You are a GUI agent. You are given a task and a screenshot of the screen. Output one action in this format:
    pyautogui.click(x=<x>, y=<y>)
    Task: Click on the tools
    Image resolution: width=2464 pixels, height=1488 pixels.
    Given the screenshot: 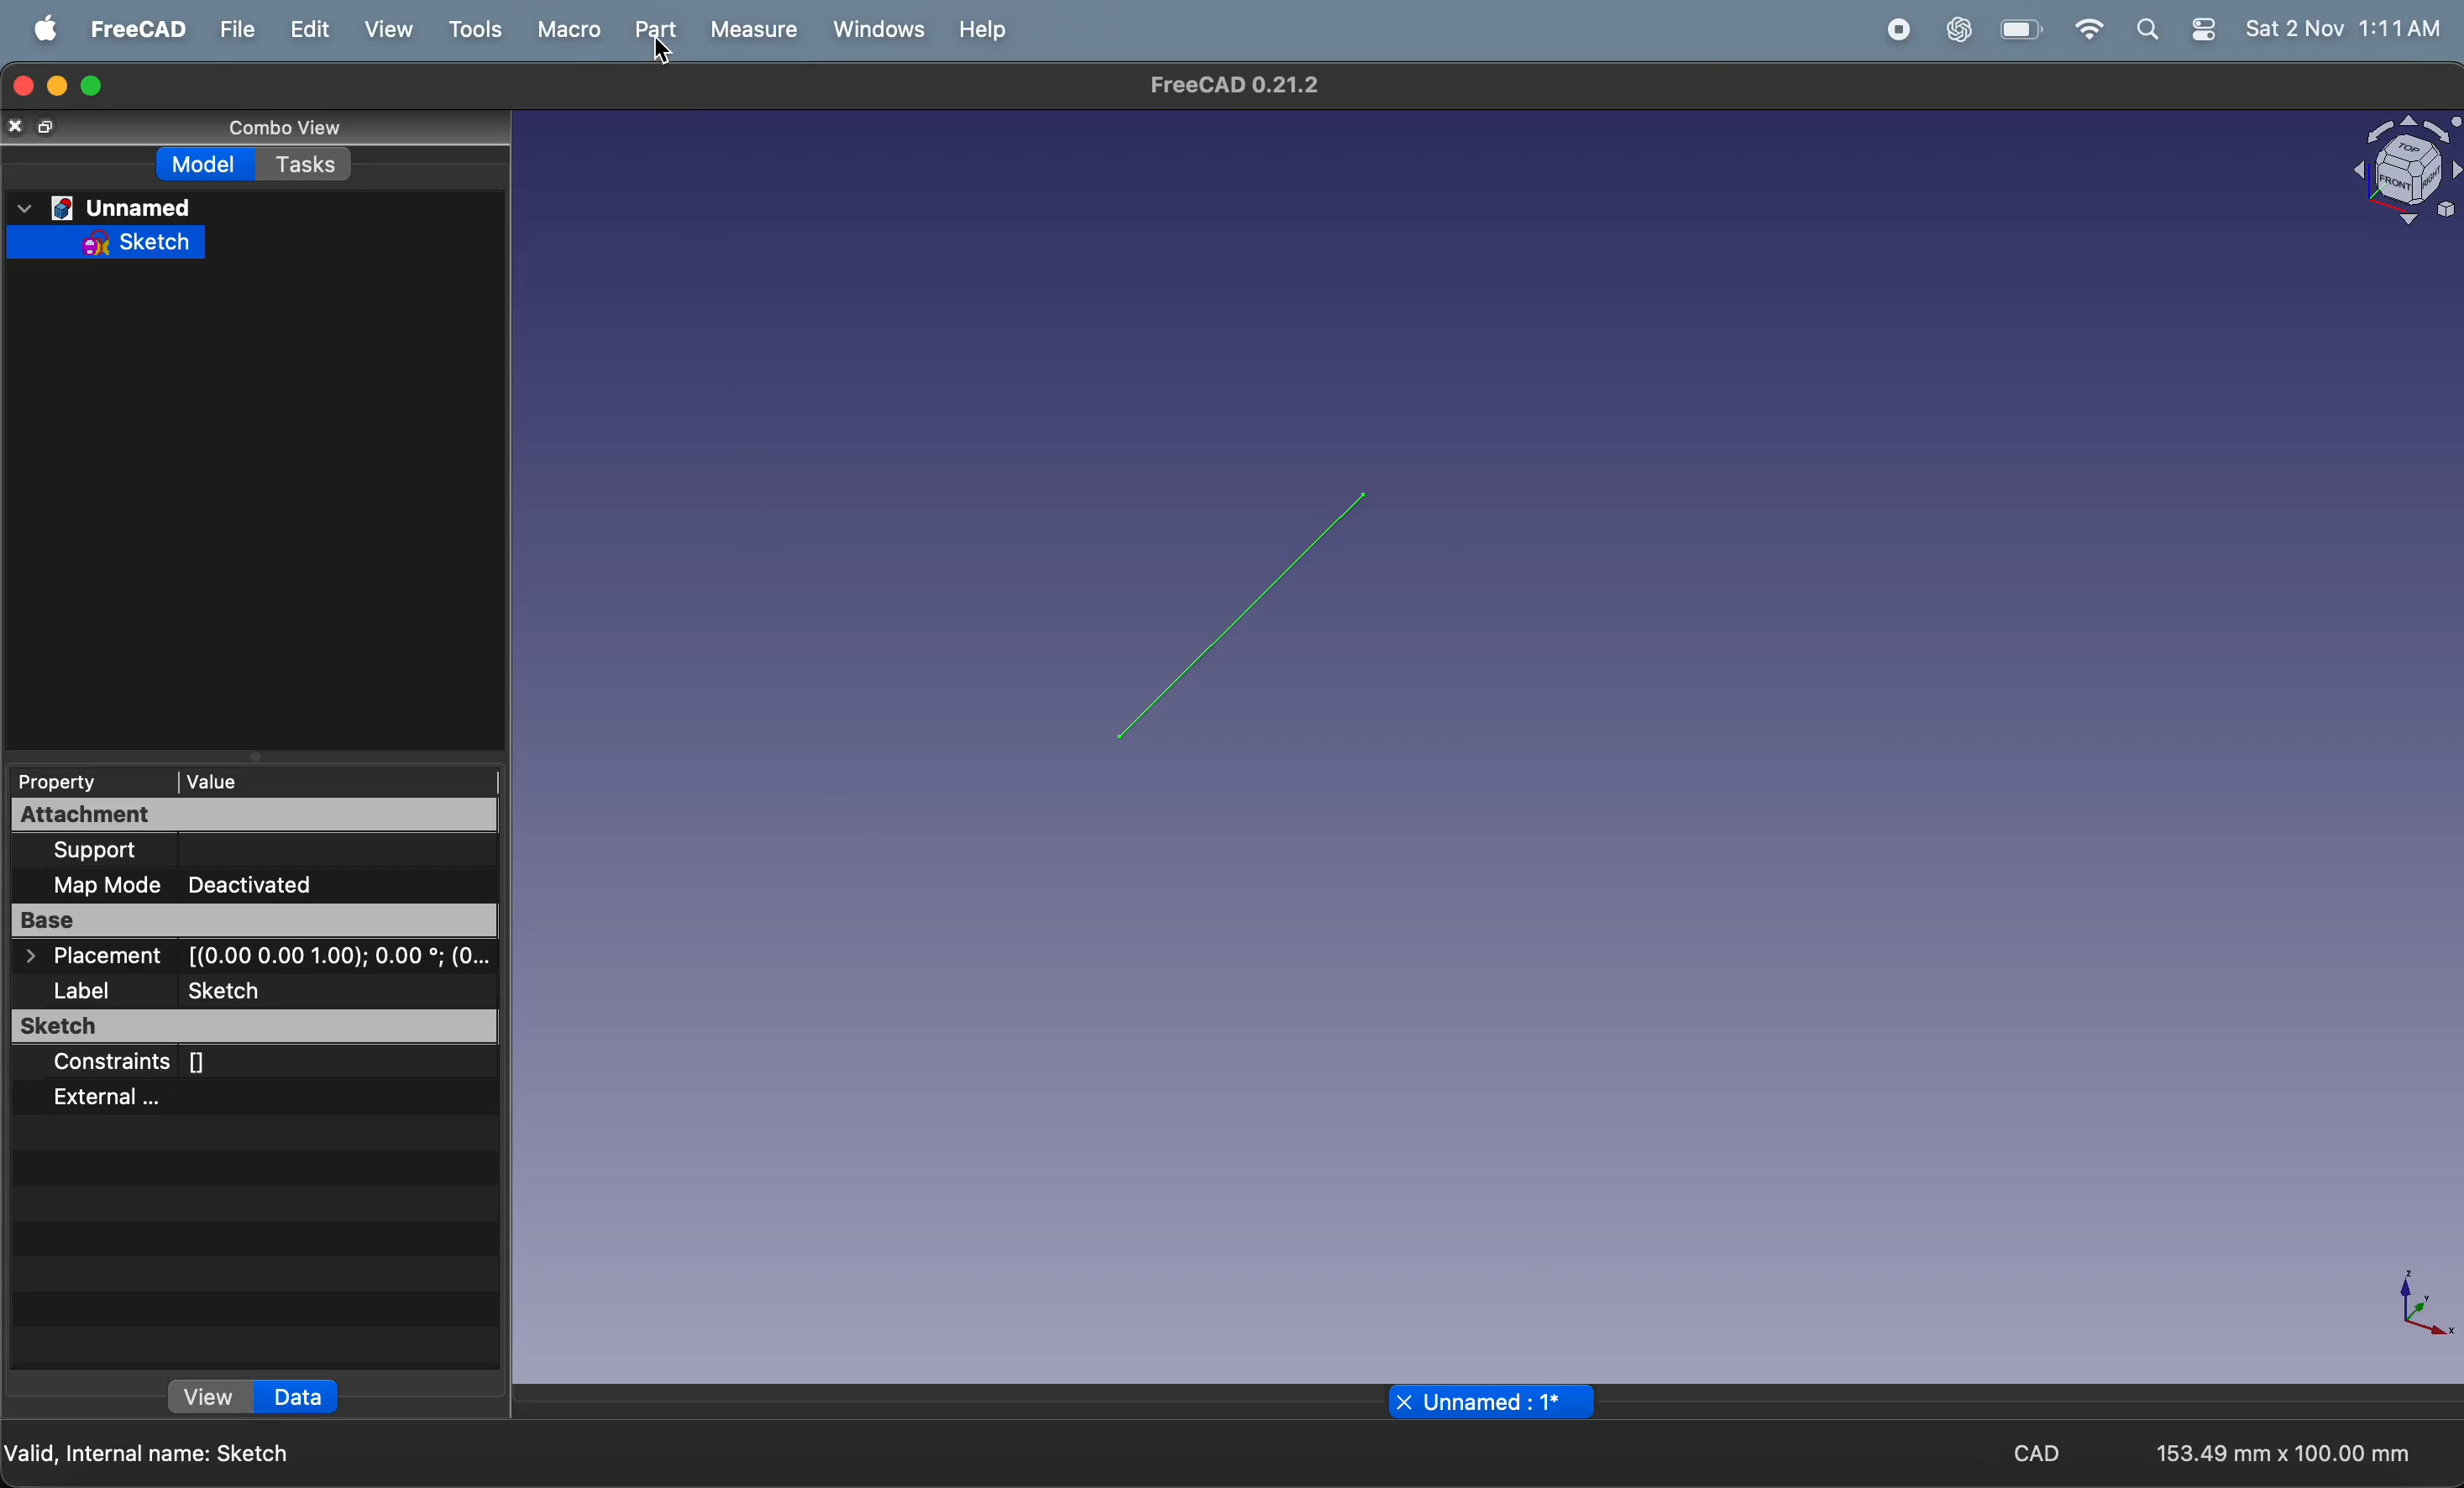 What is the action you would take?
    pyautogui.click(x=470, y=31)
    